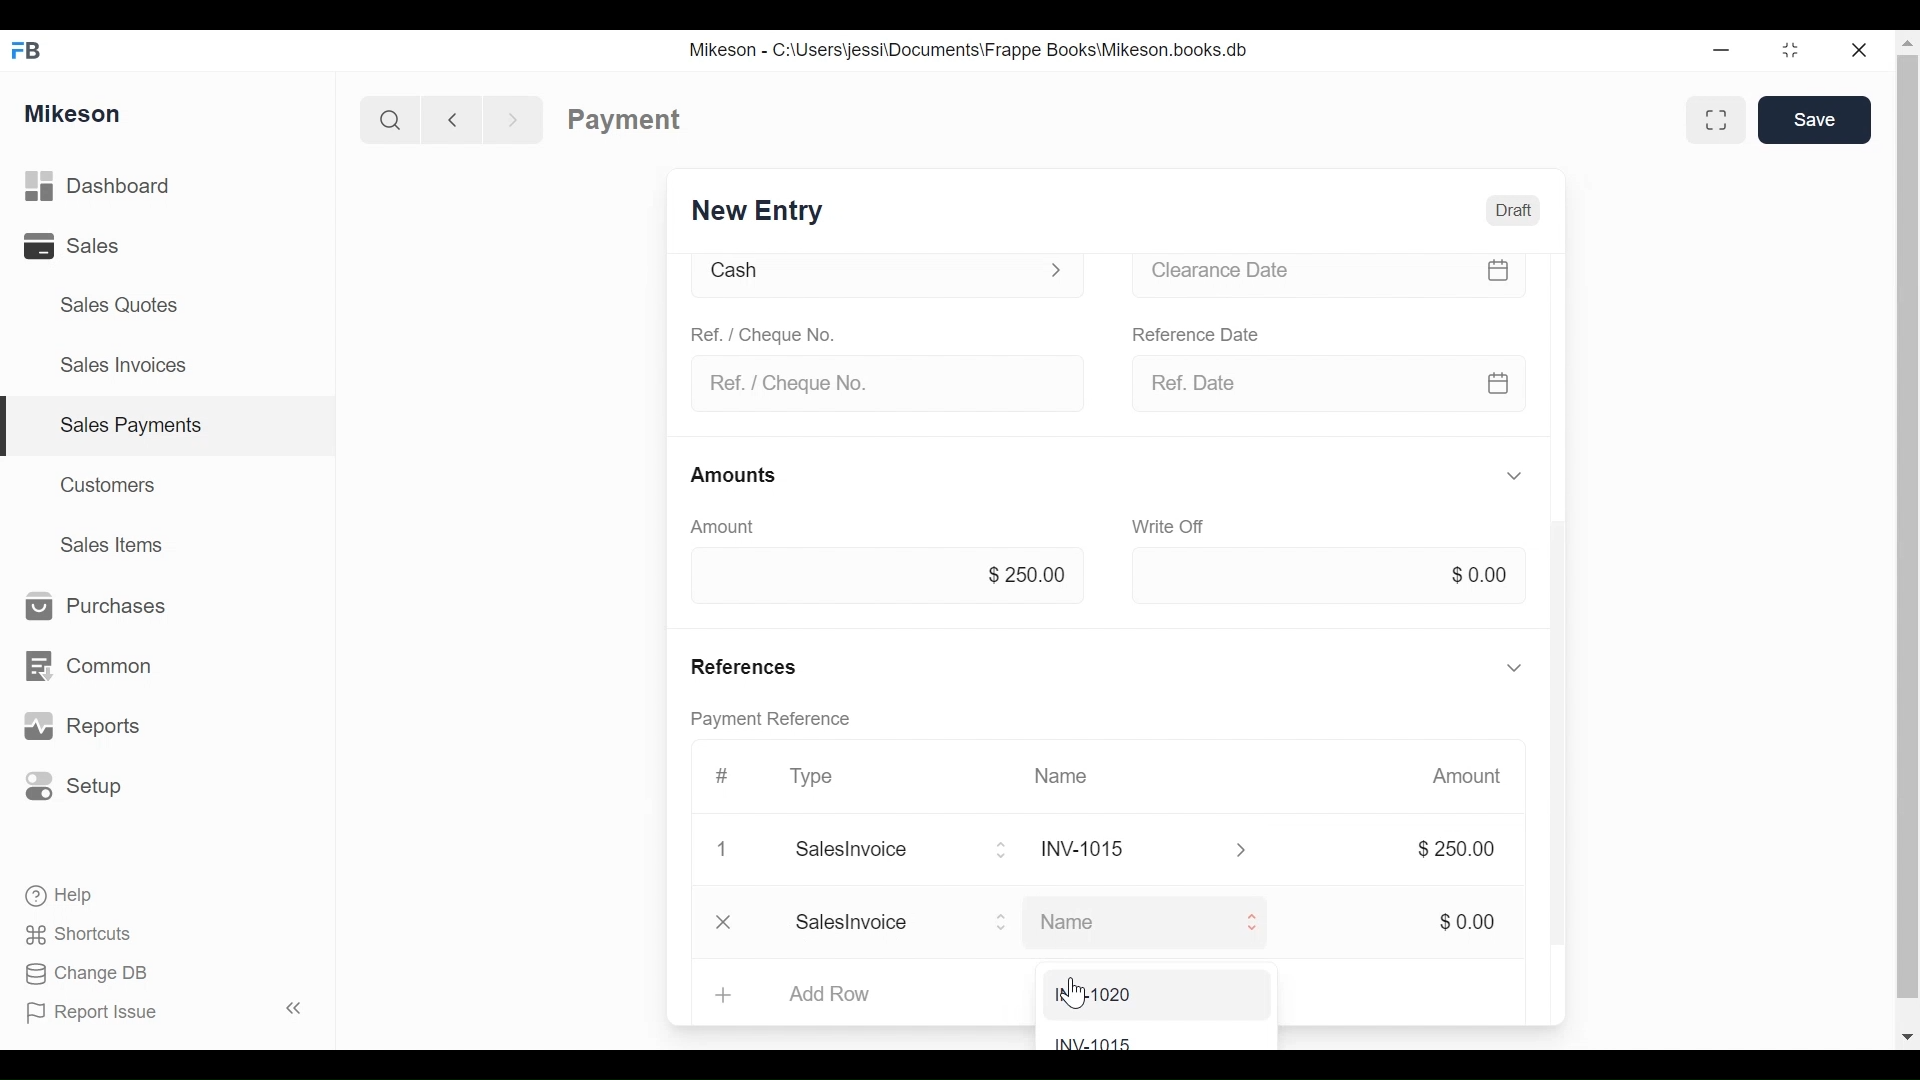 This screenshot has height=1080, width=1920. What do you see at coordinates (1037, 577) in the screenshot?
I see `$250.00` at bounding box center [1037, 577].